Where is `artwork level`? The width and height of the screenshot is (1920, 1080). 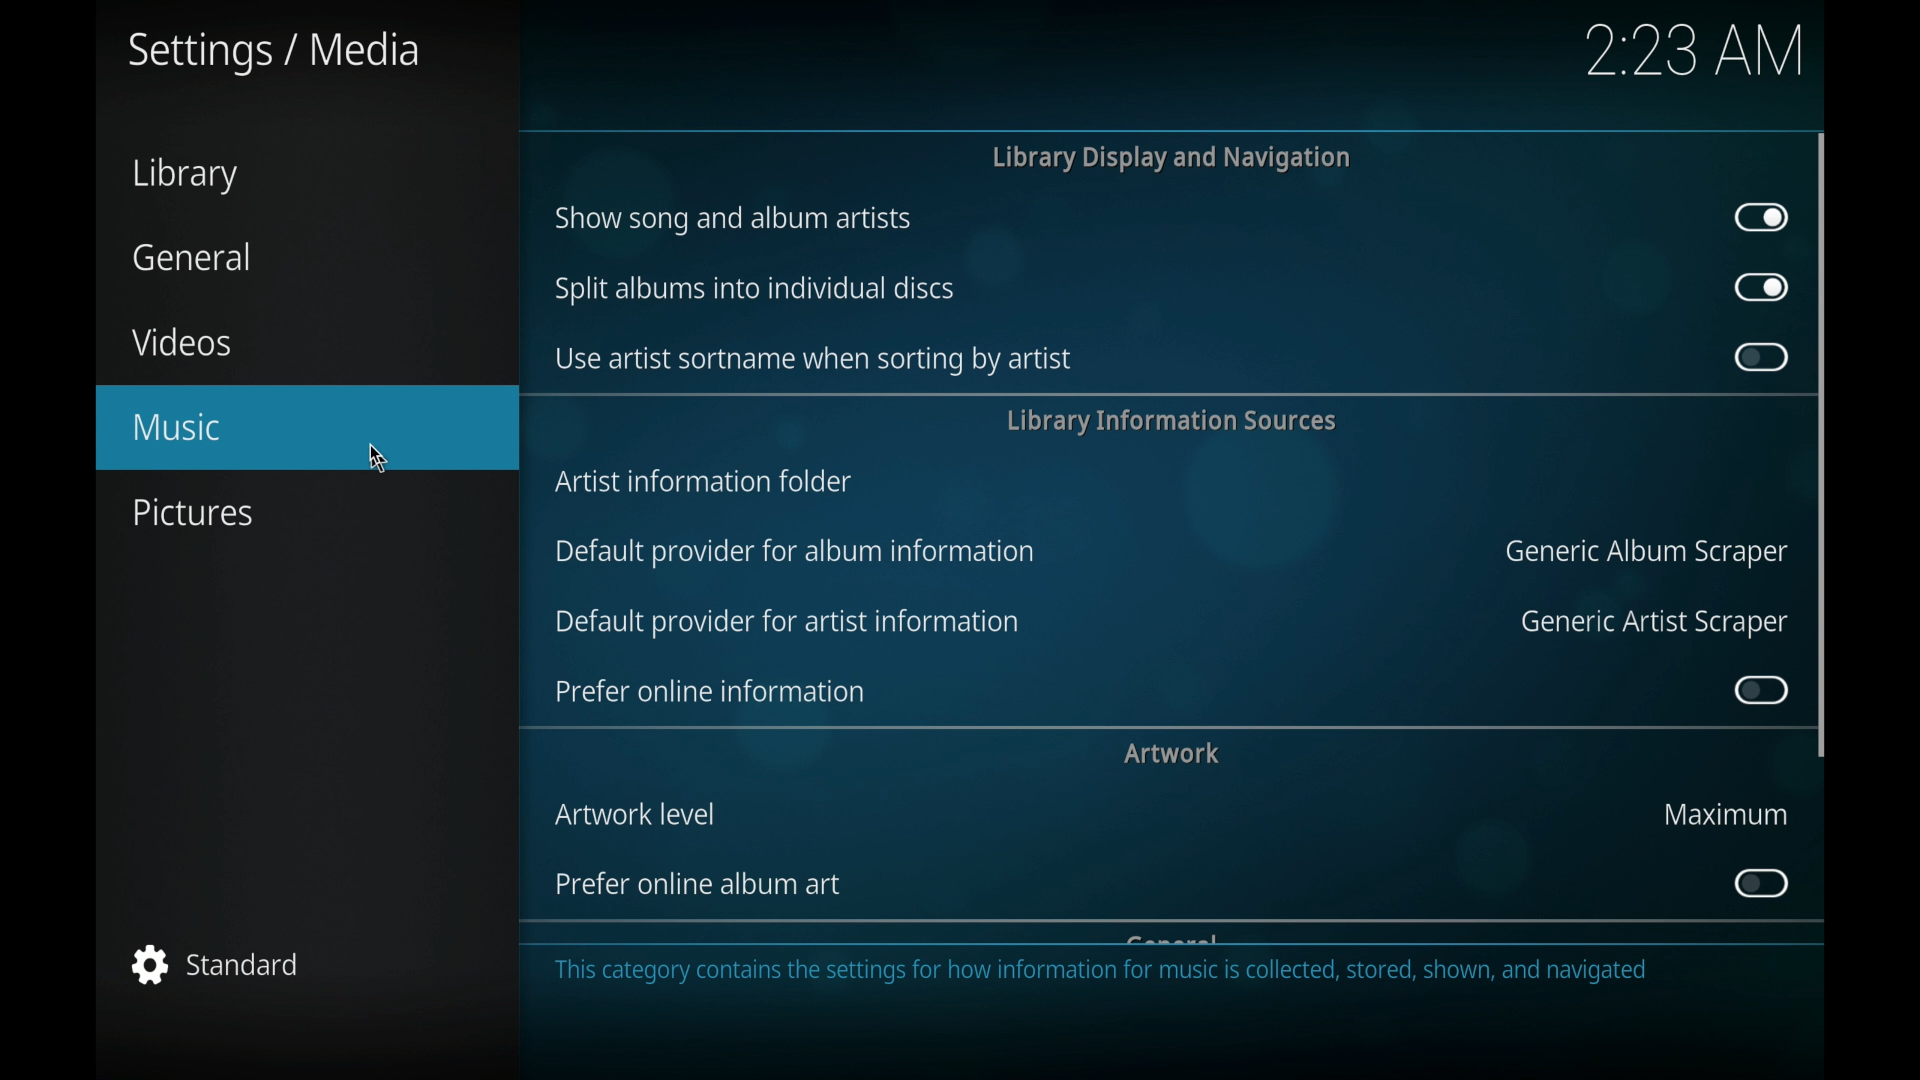 artwork level is located at coordinates (636, 814).